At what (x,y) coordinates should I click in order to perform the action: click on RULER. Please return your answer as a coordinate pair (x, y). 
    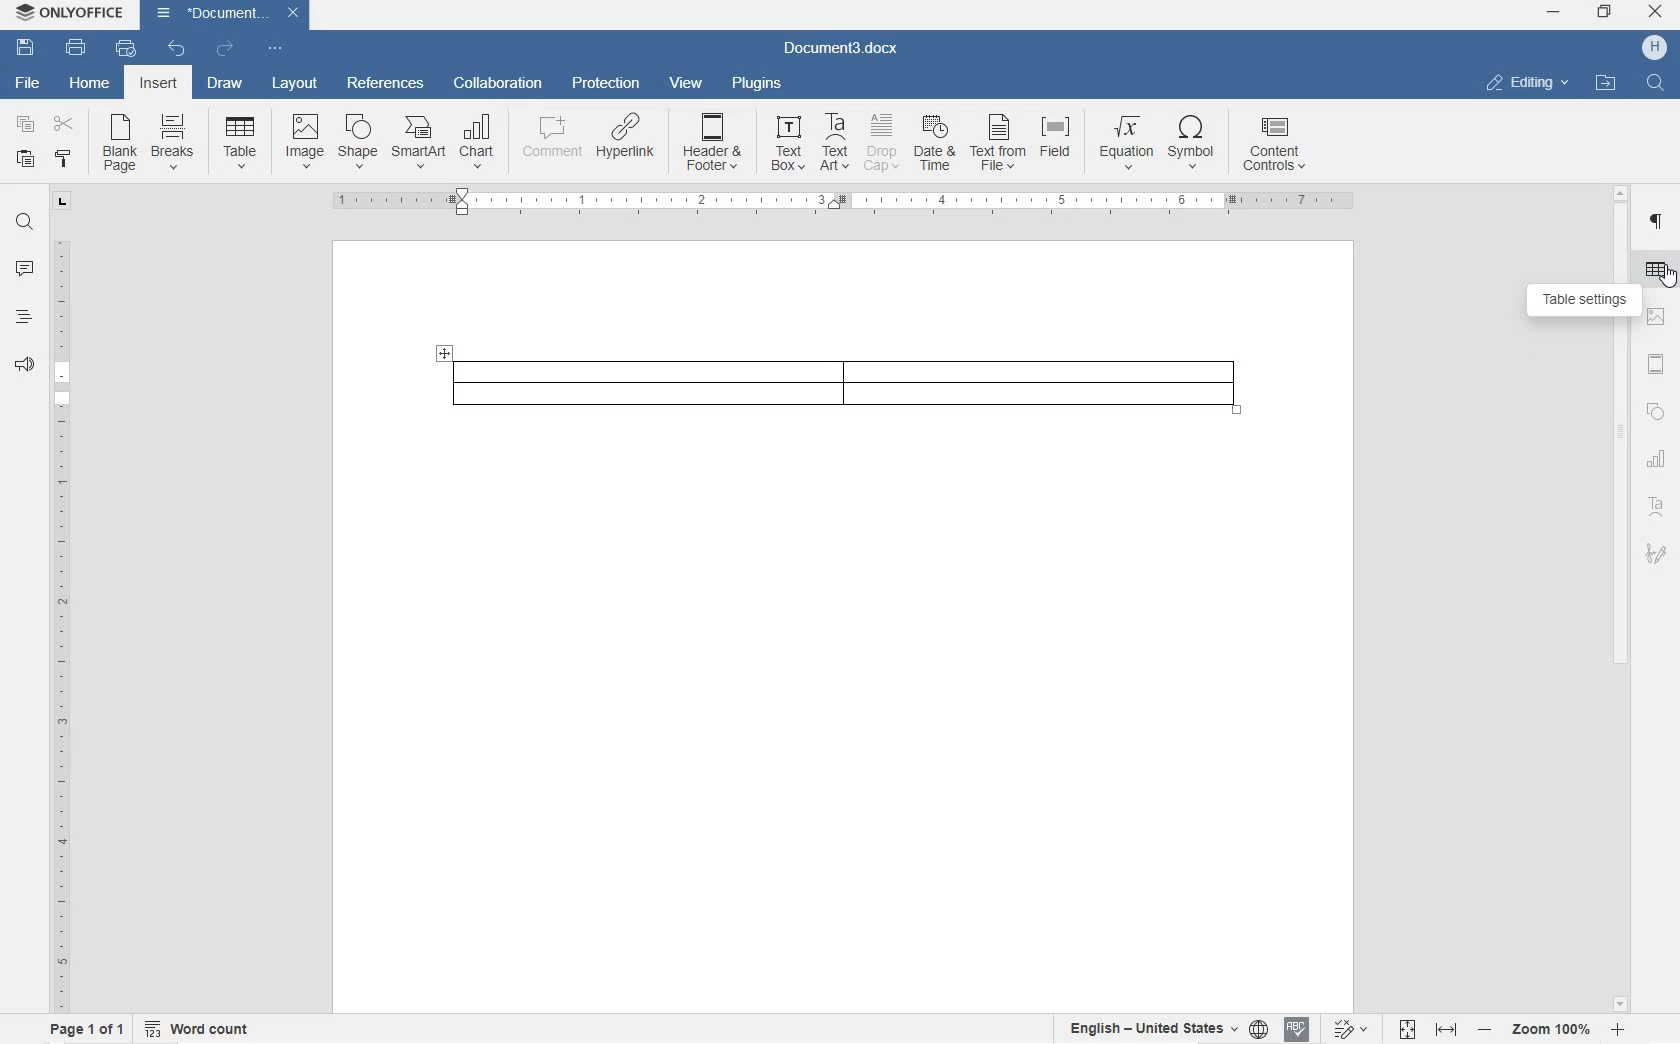
    Looking at the image, I should click on (59, 621).